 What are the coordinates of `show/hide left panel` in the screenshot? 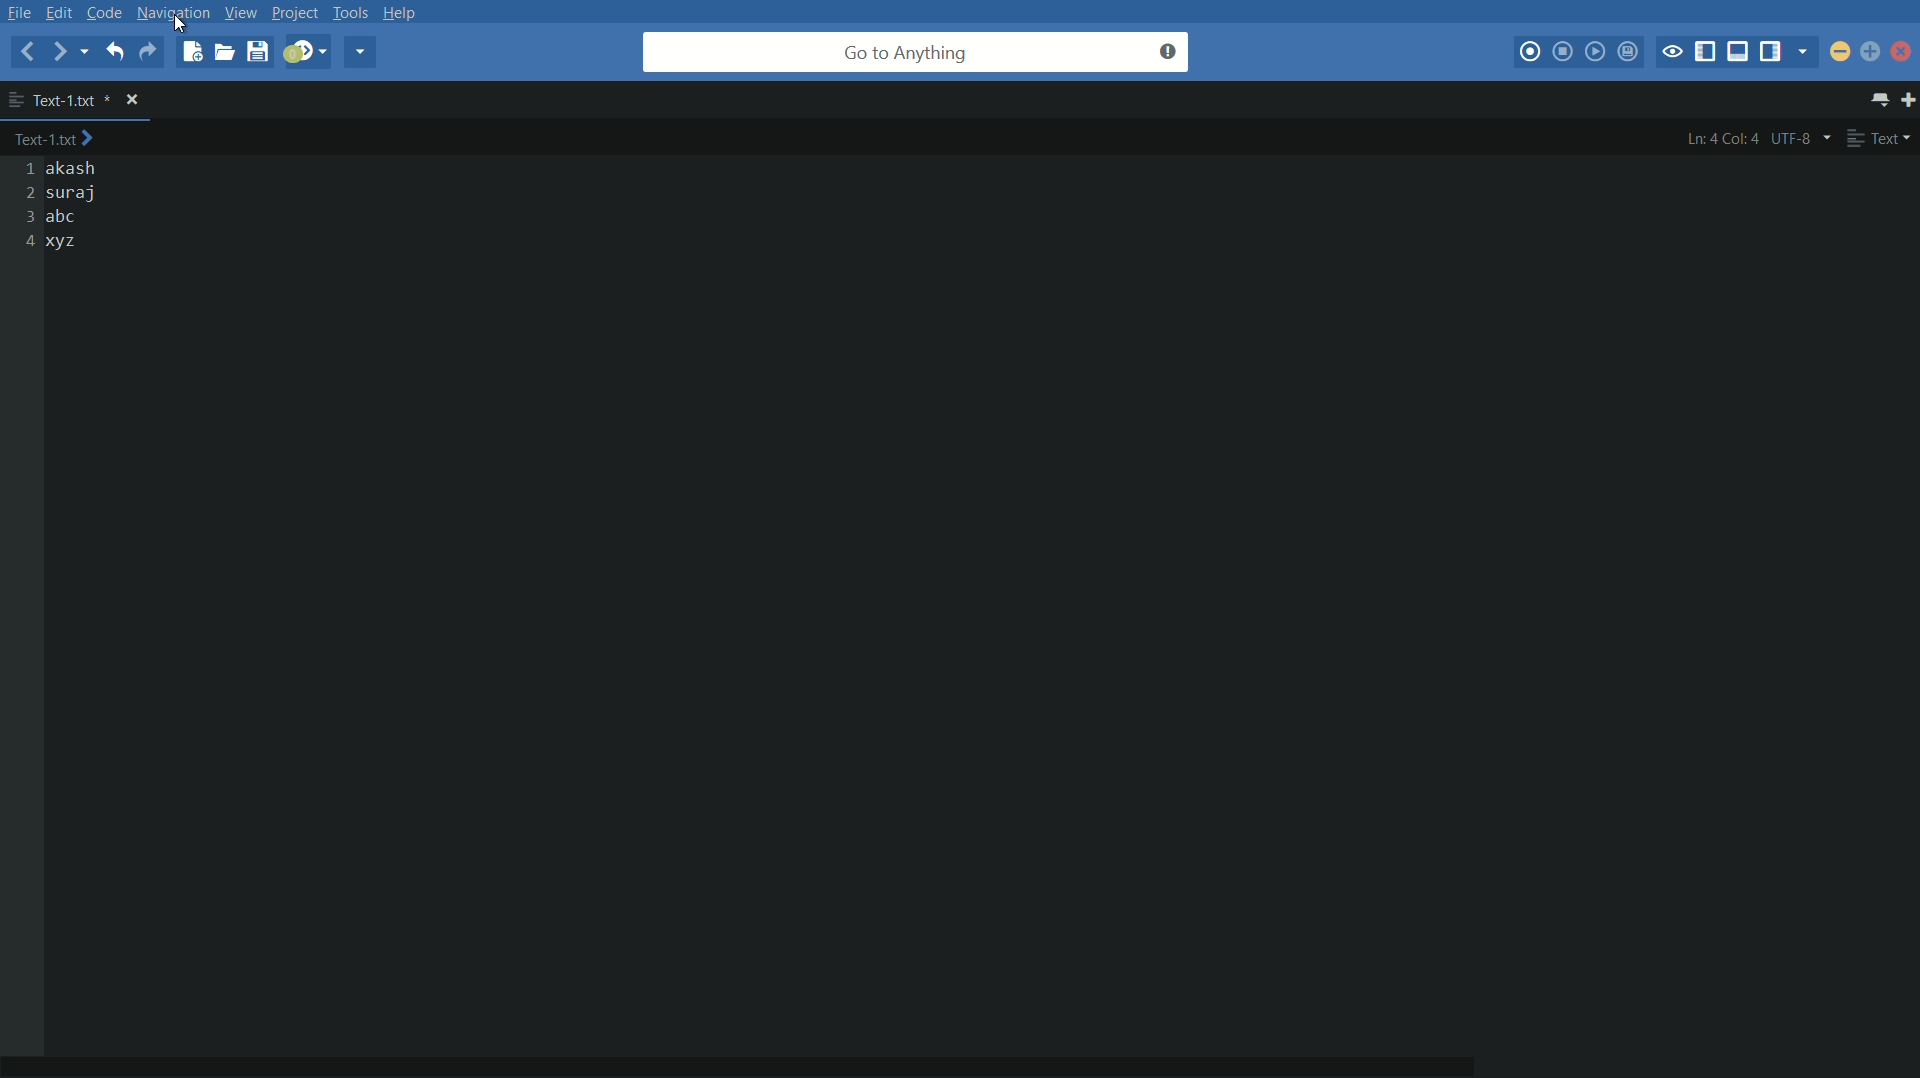 It's located at (1705, 52).